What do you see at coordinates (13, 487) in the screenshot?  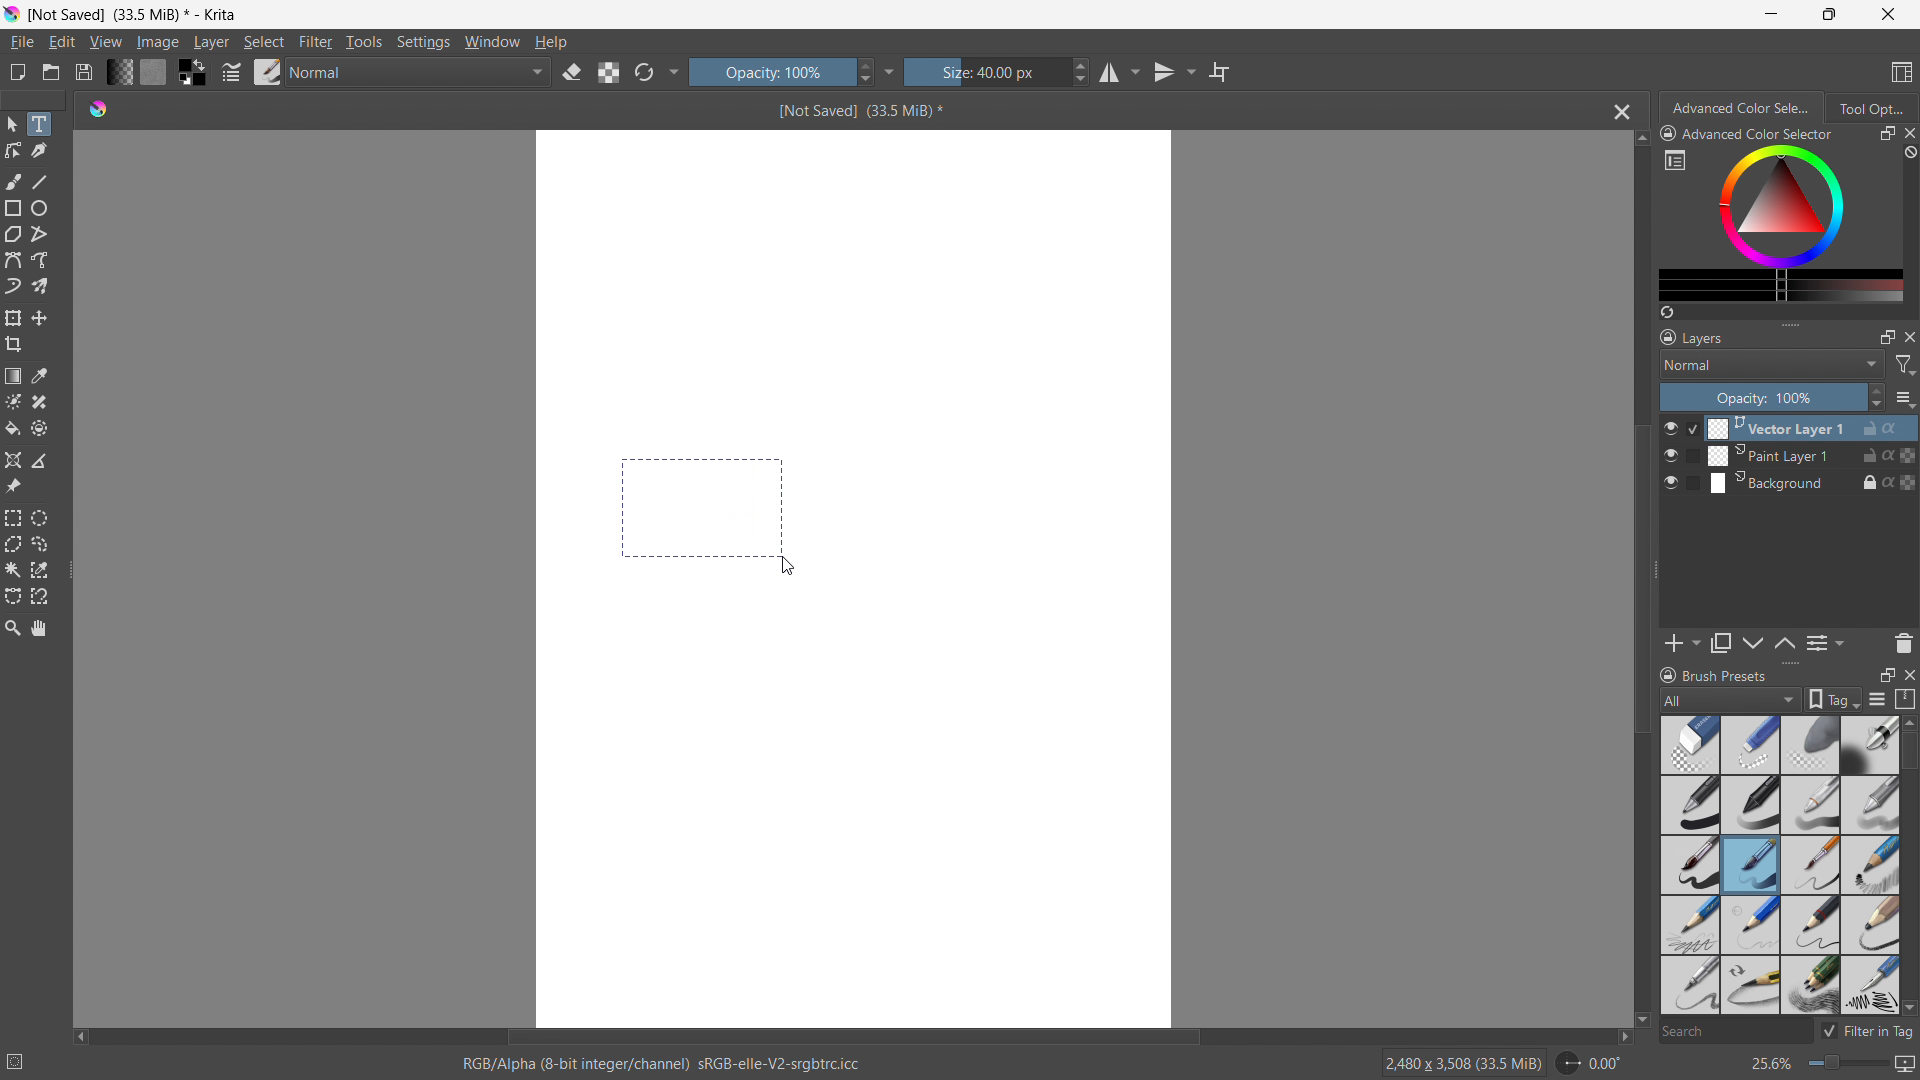 I see `reference images tool` at bounding box center [13, 487].